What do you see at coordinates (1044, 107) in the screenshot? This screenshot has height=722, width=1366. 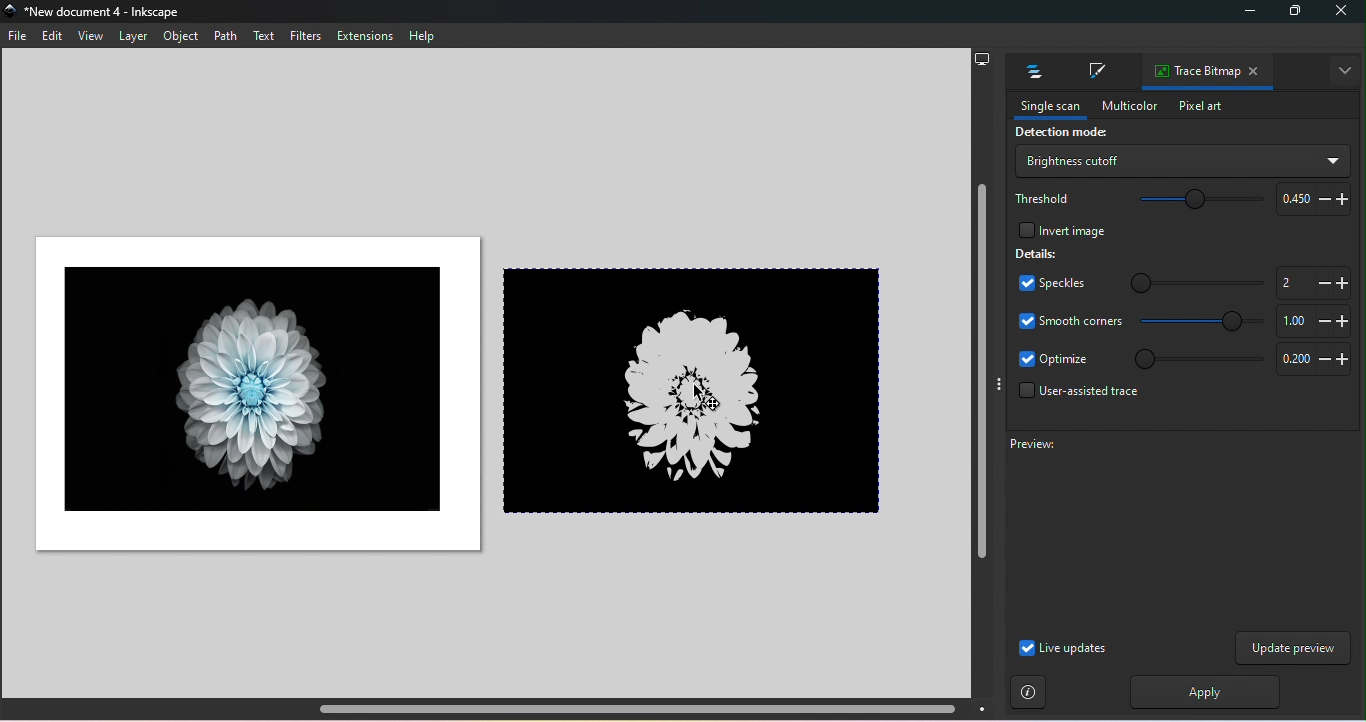 I see `Single scan` at bounding box center [1044, 107].